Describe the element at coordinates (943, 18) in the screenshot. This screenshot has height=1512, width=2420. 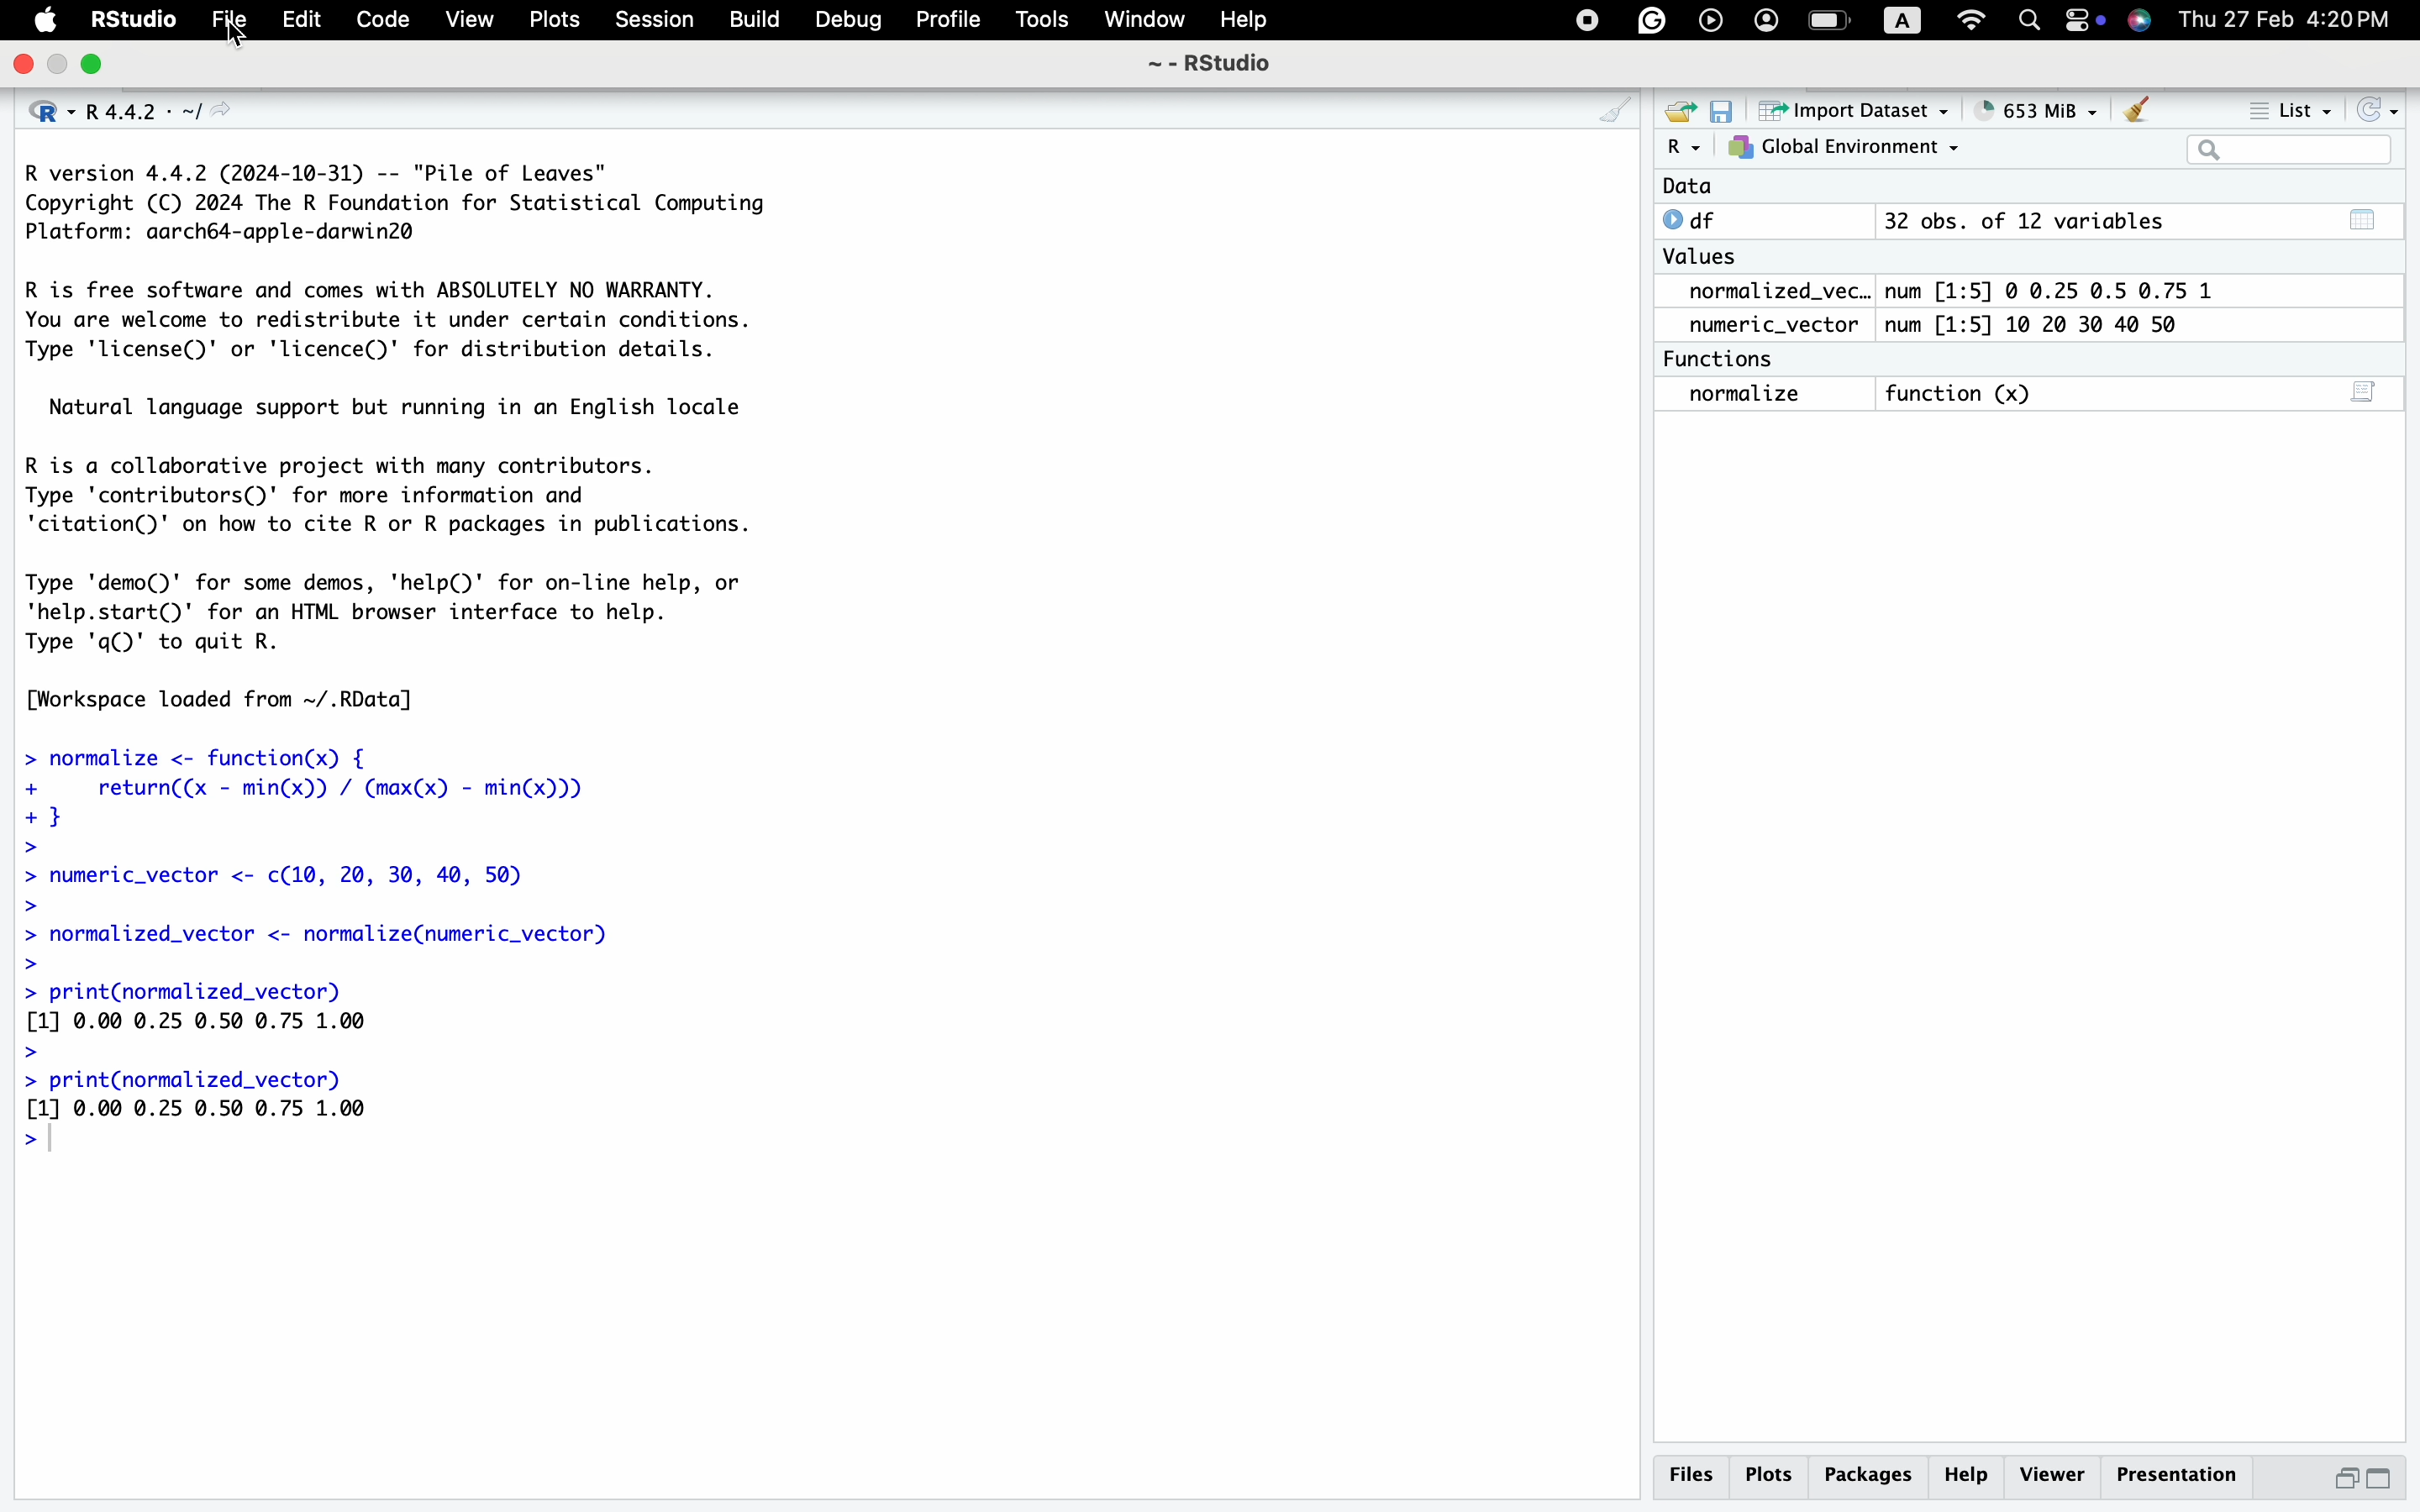
I see `Profile` at that location.